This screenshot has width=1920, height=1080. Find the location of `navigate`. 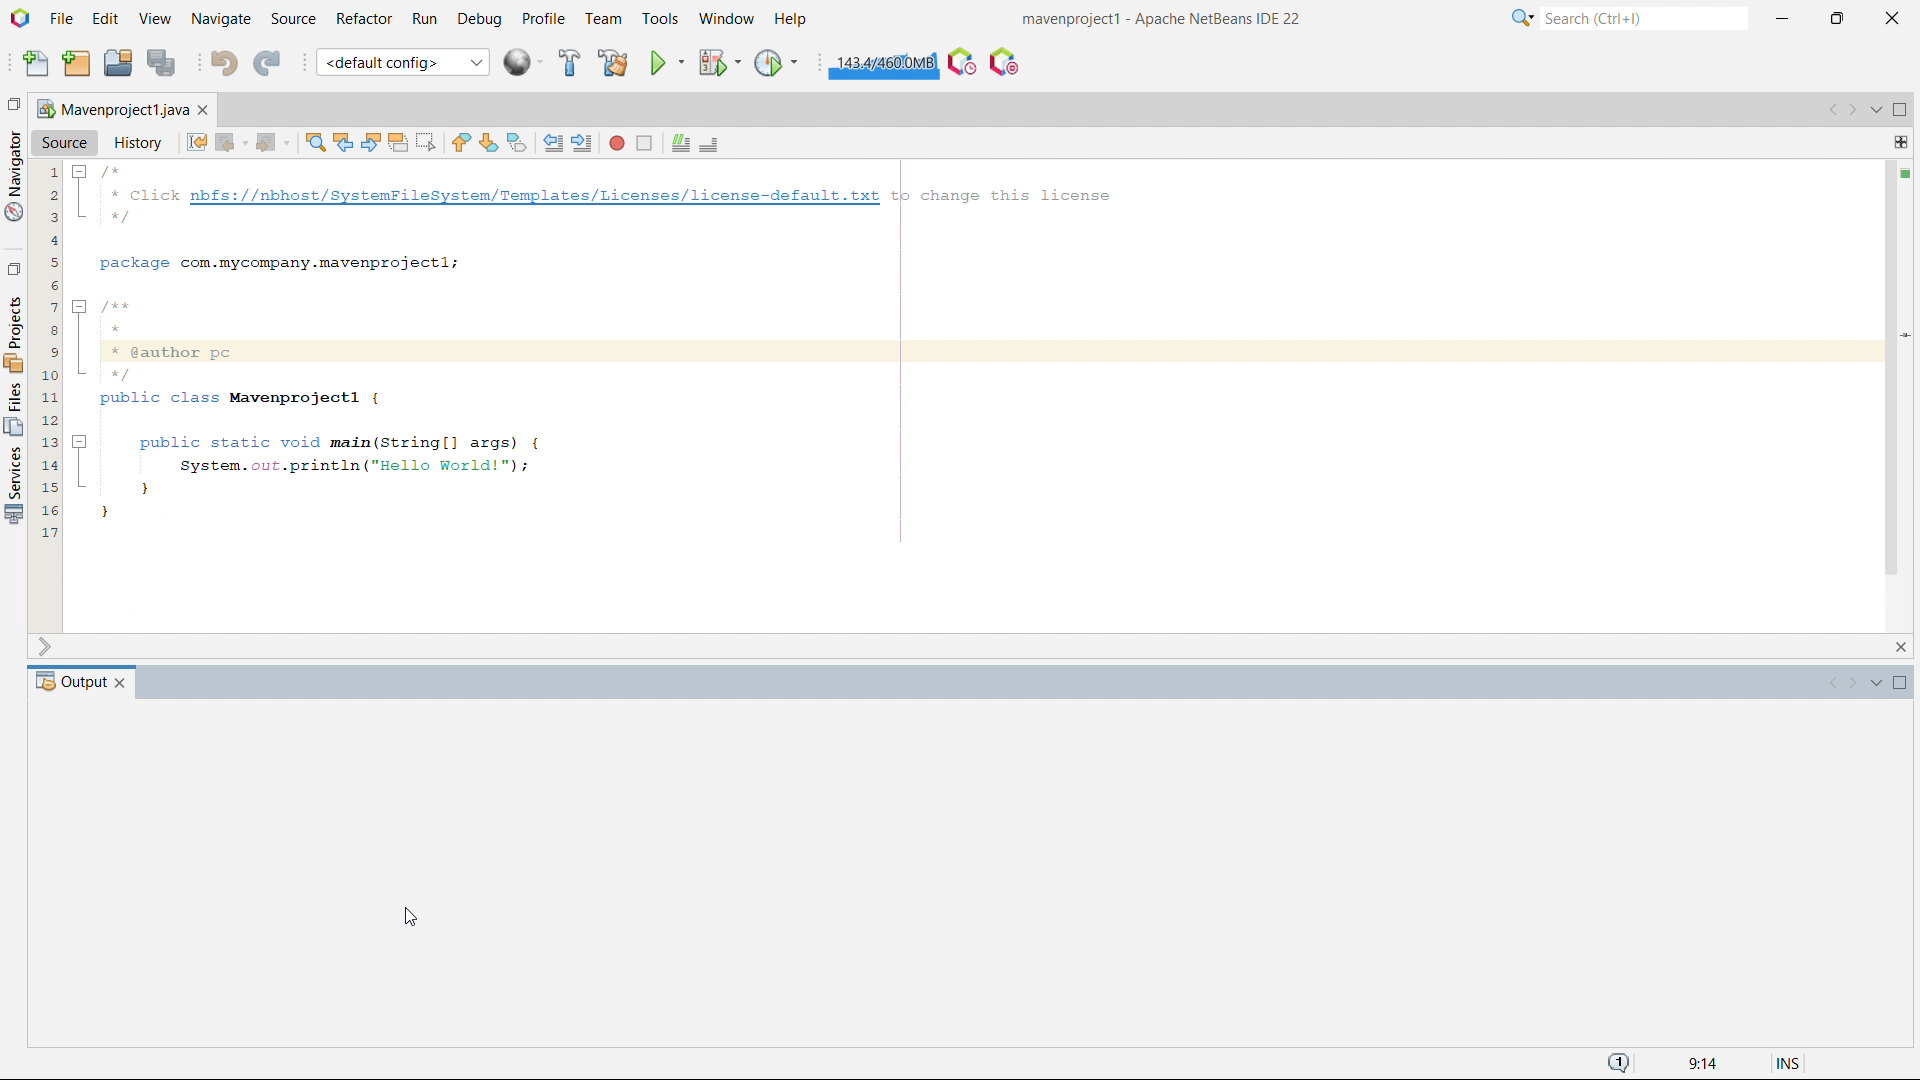

navigate is located at coordinates (221, 19).